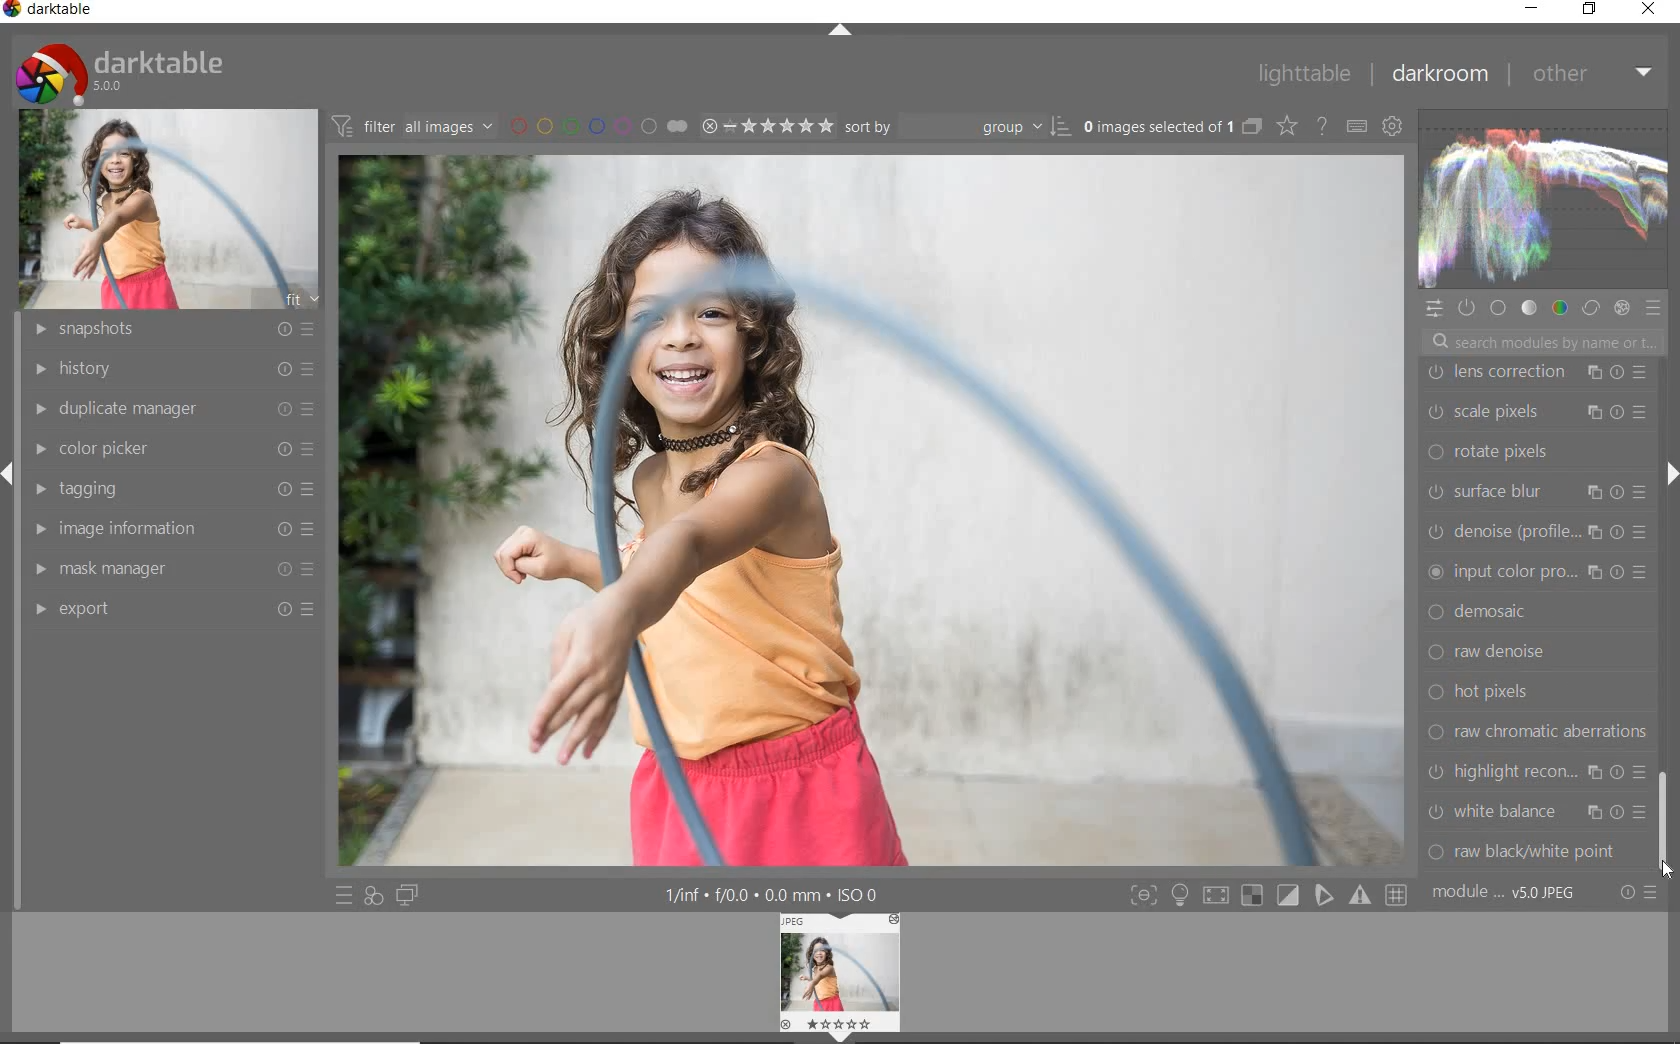  What do you see at coordinates (1668, 872) in the screenshot?
I see `CURSOR` at bounding box center [1668, 872].